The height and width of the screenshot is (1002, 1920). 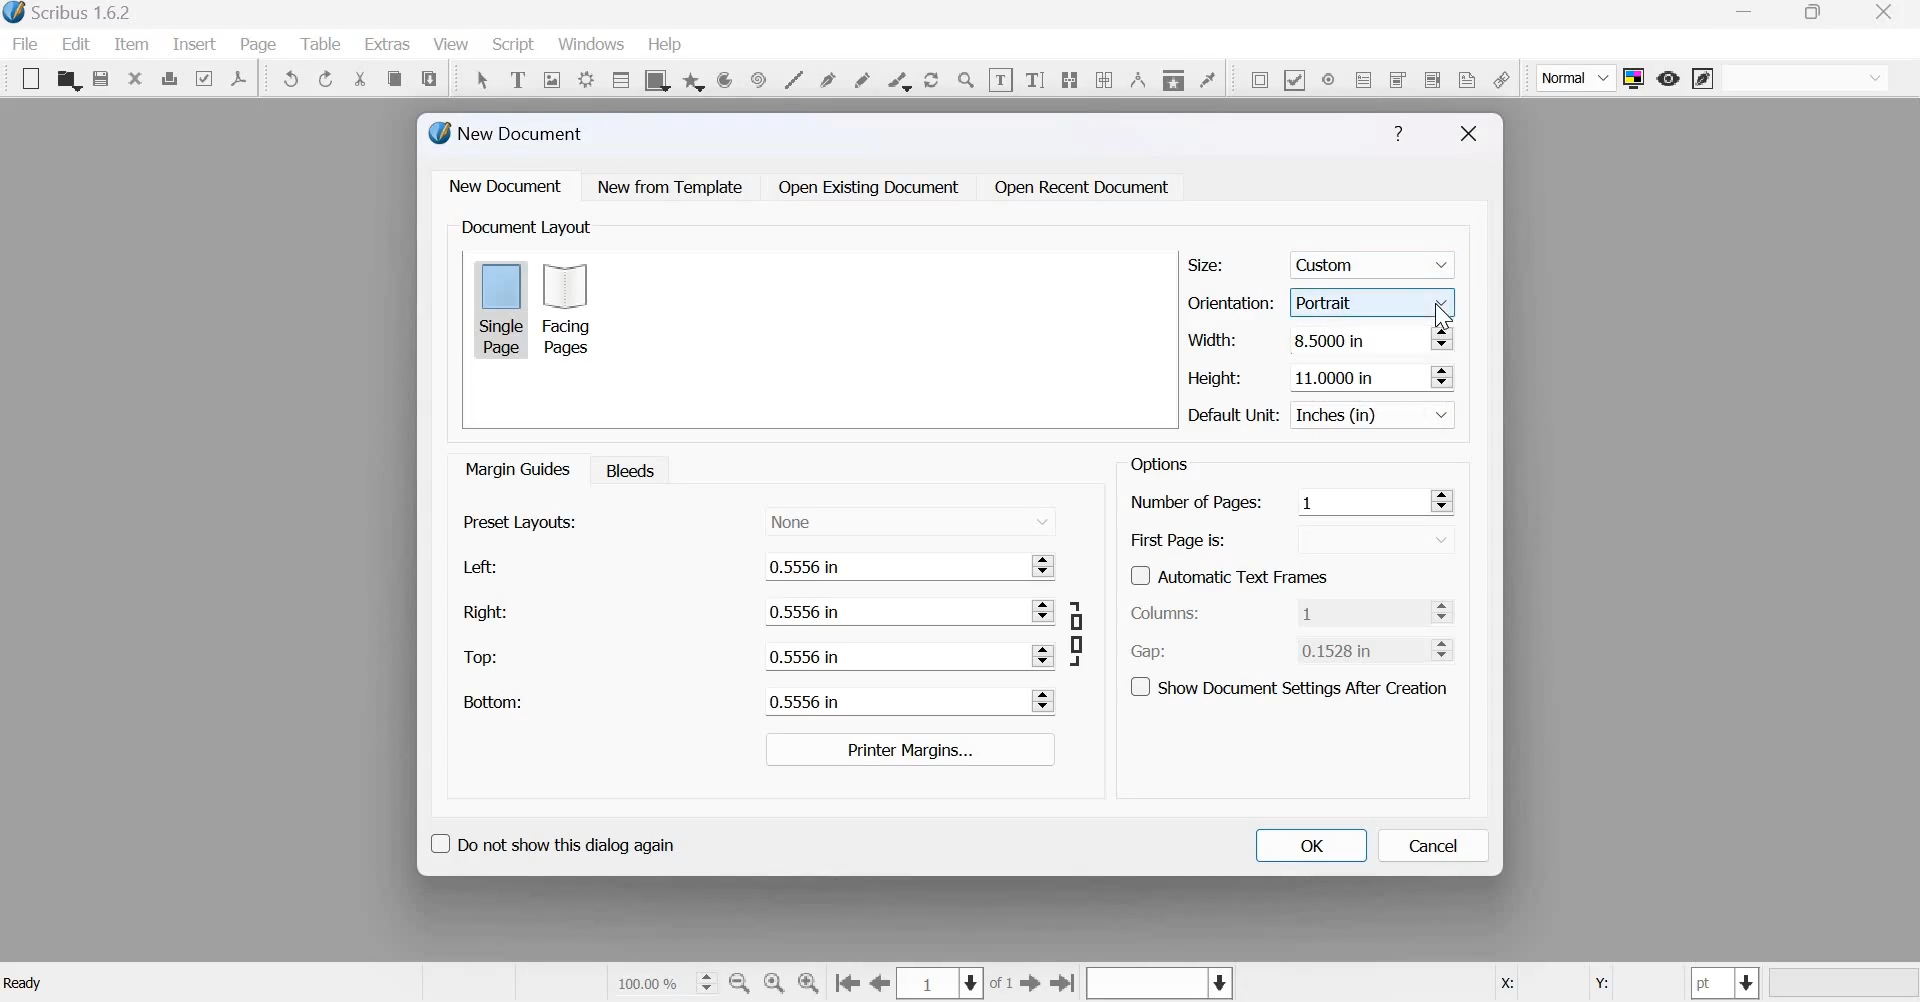 What do you see at coordinates (655, 79) in the screenshot?
I see `shape` at bounding box center [655, 79].